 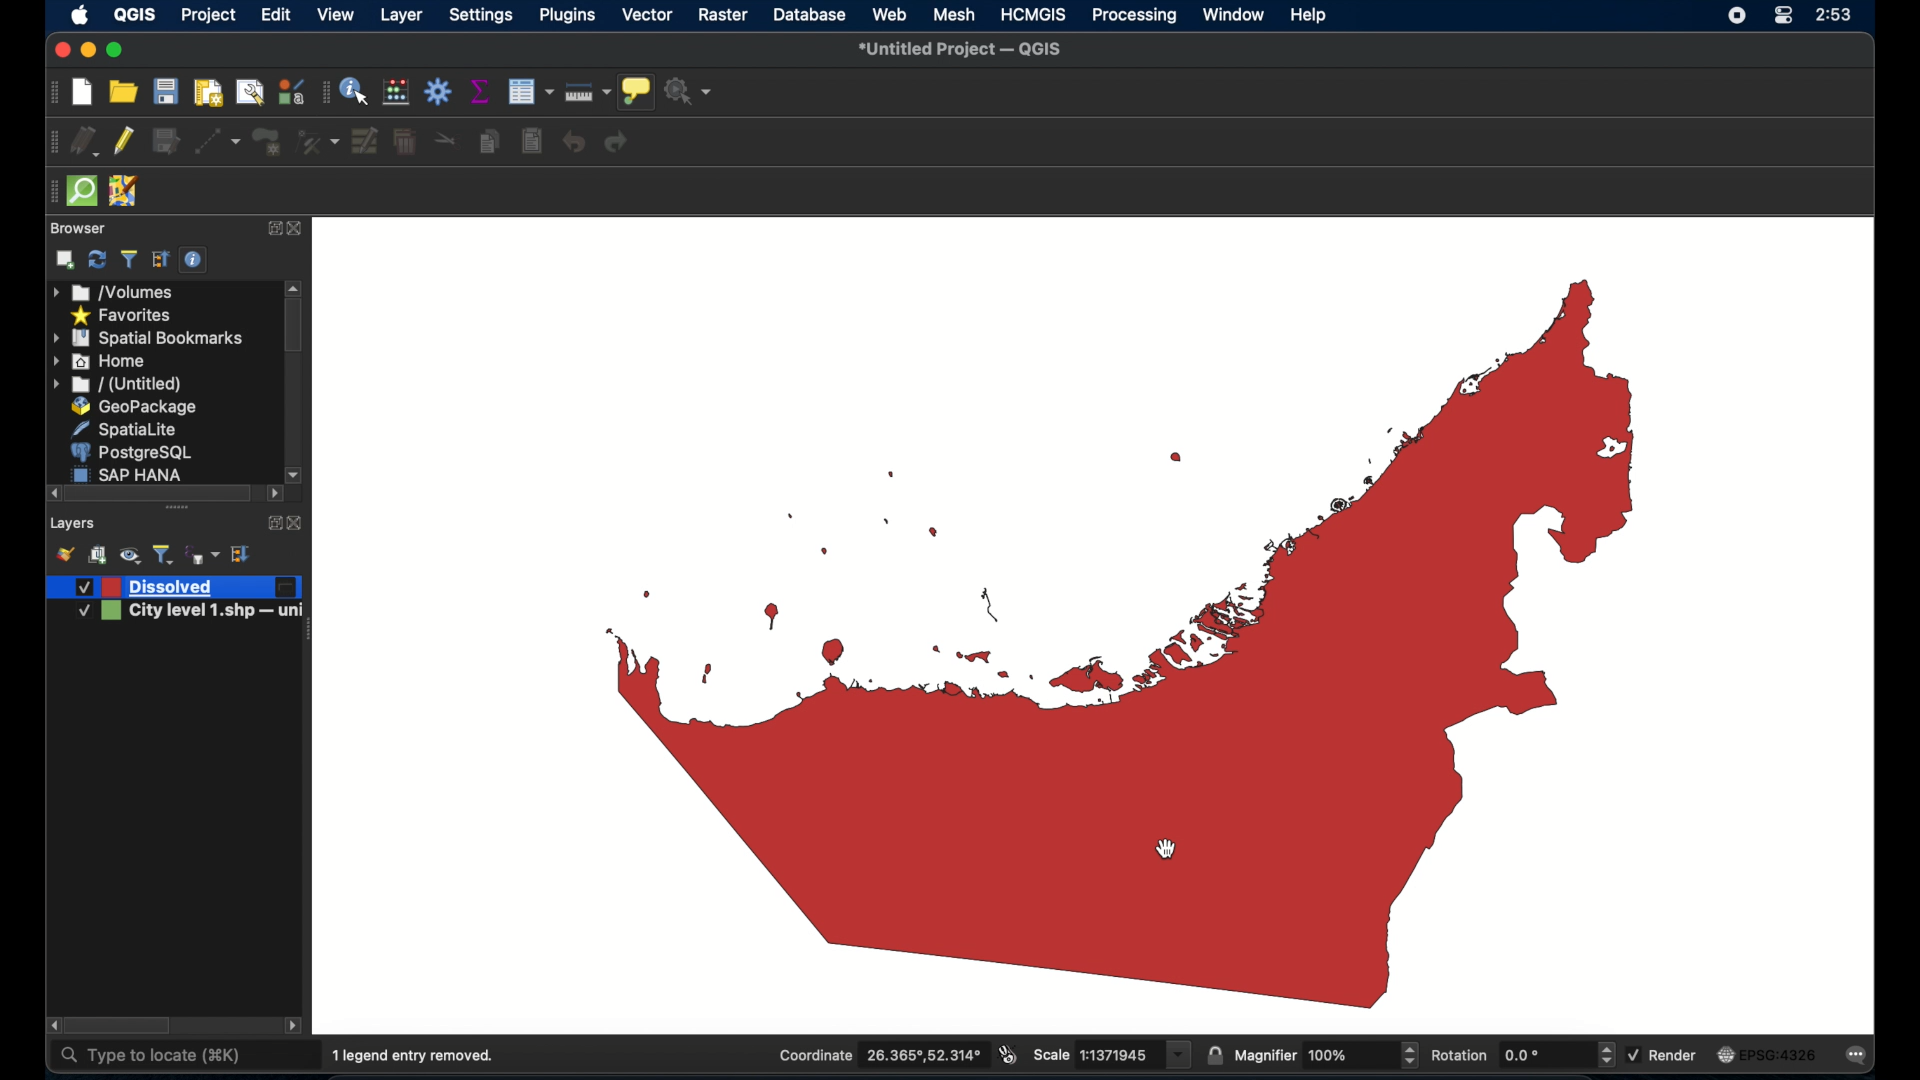 I want to click on scroll box, so click(x=121, y=1026).